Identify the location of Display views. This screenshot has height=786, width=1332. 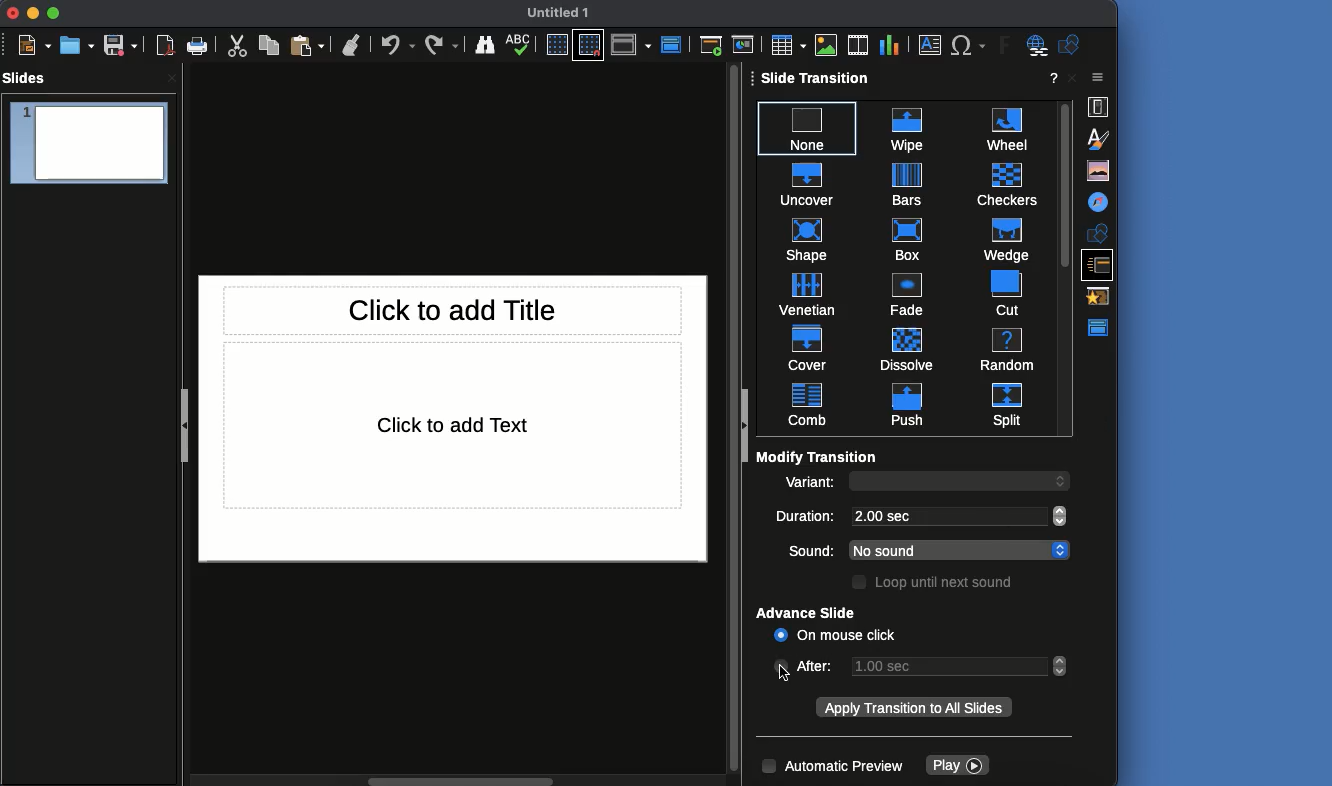
(633, 46).